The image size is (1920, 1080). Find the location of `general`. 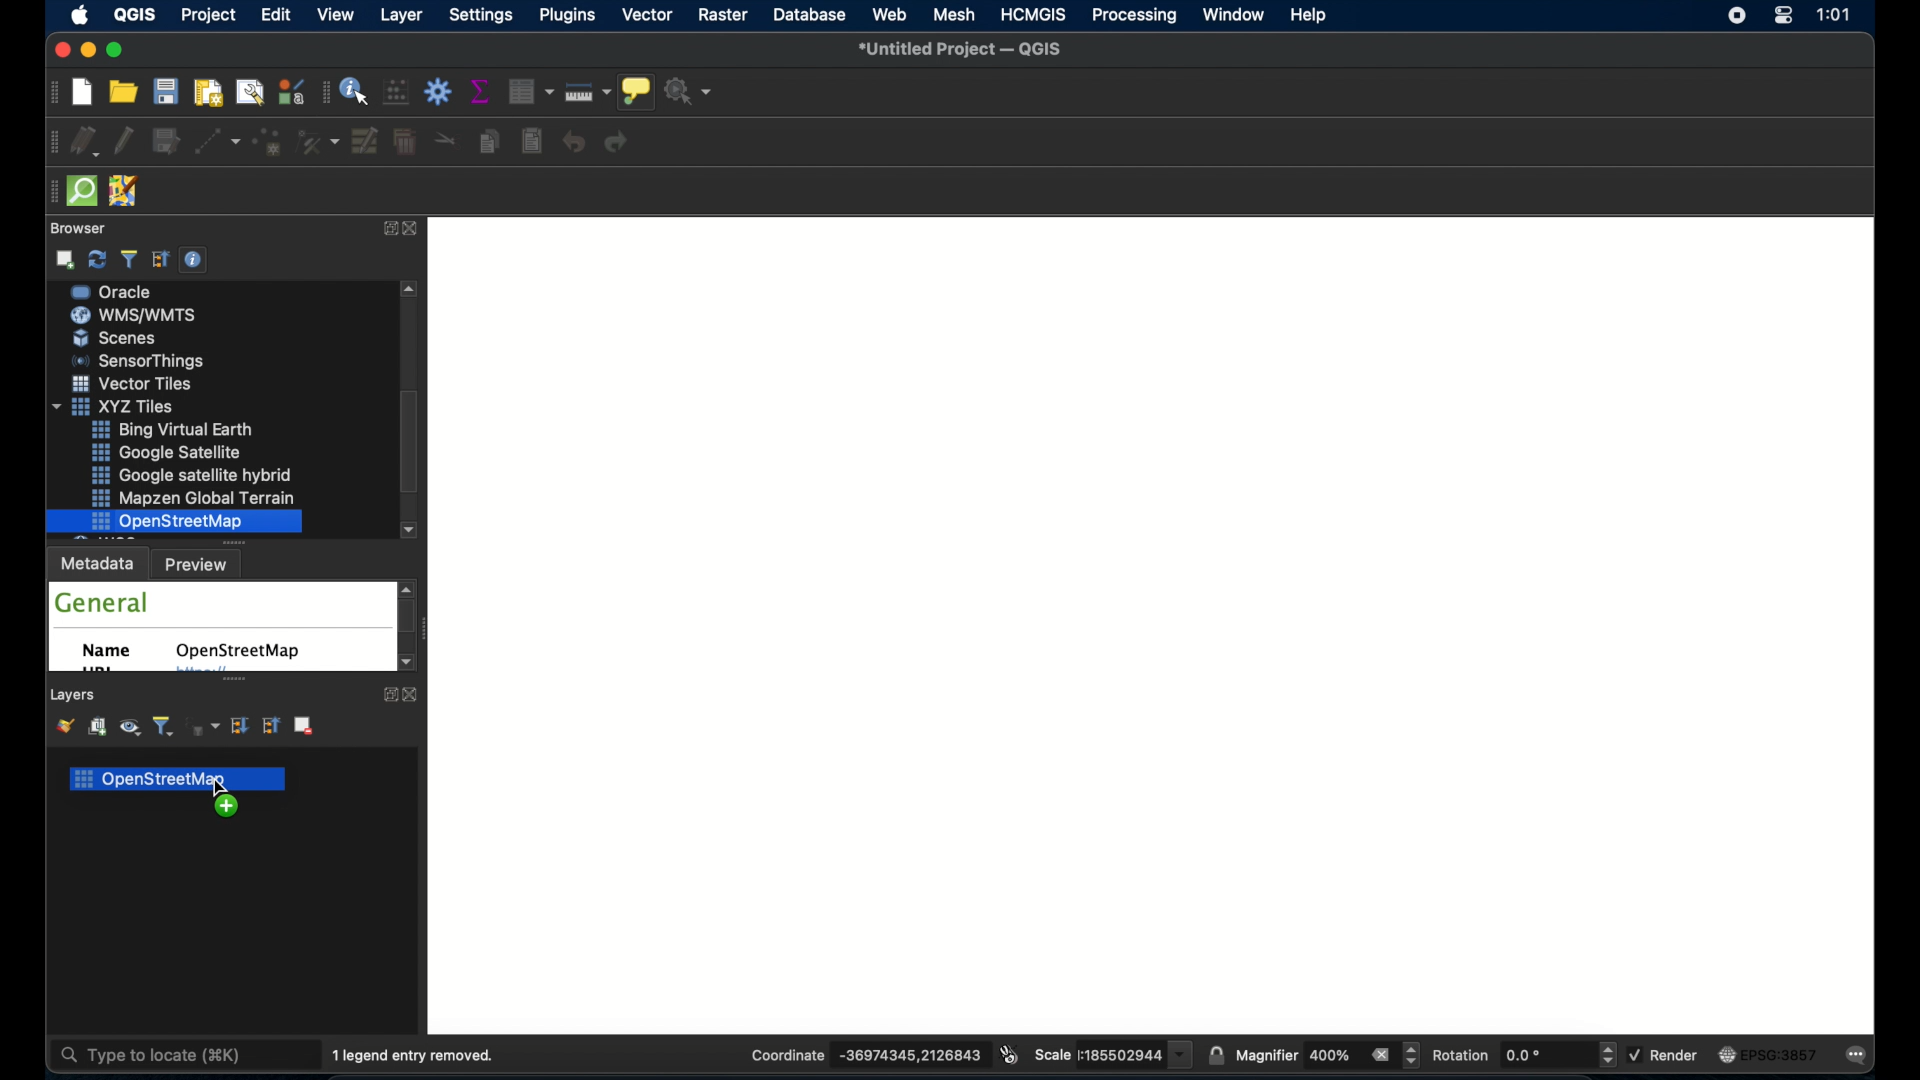

general is located at coordinates (101, 603).